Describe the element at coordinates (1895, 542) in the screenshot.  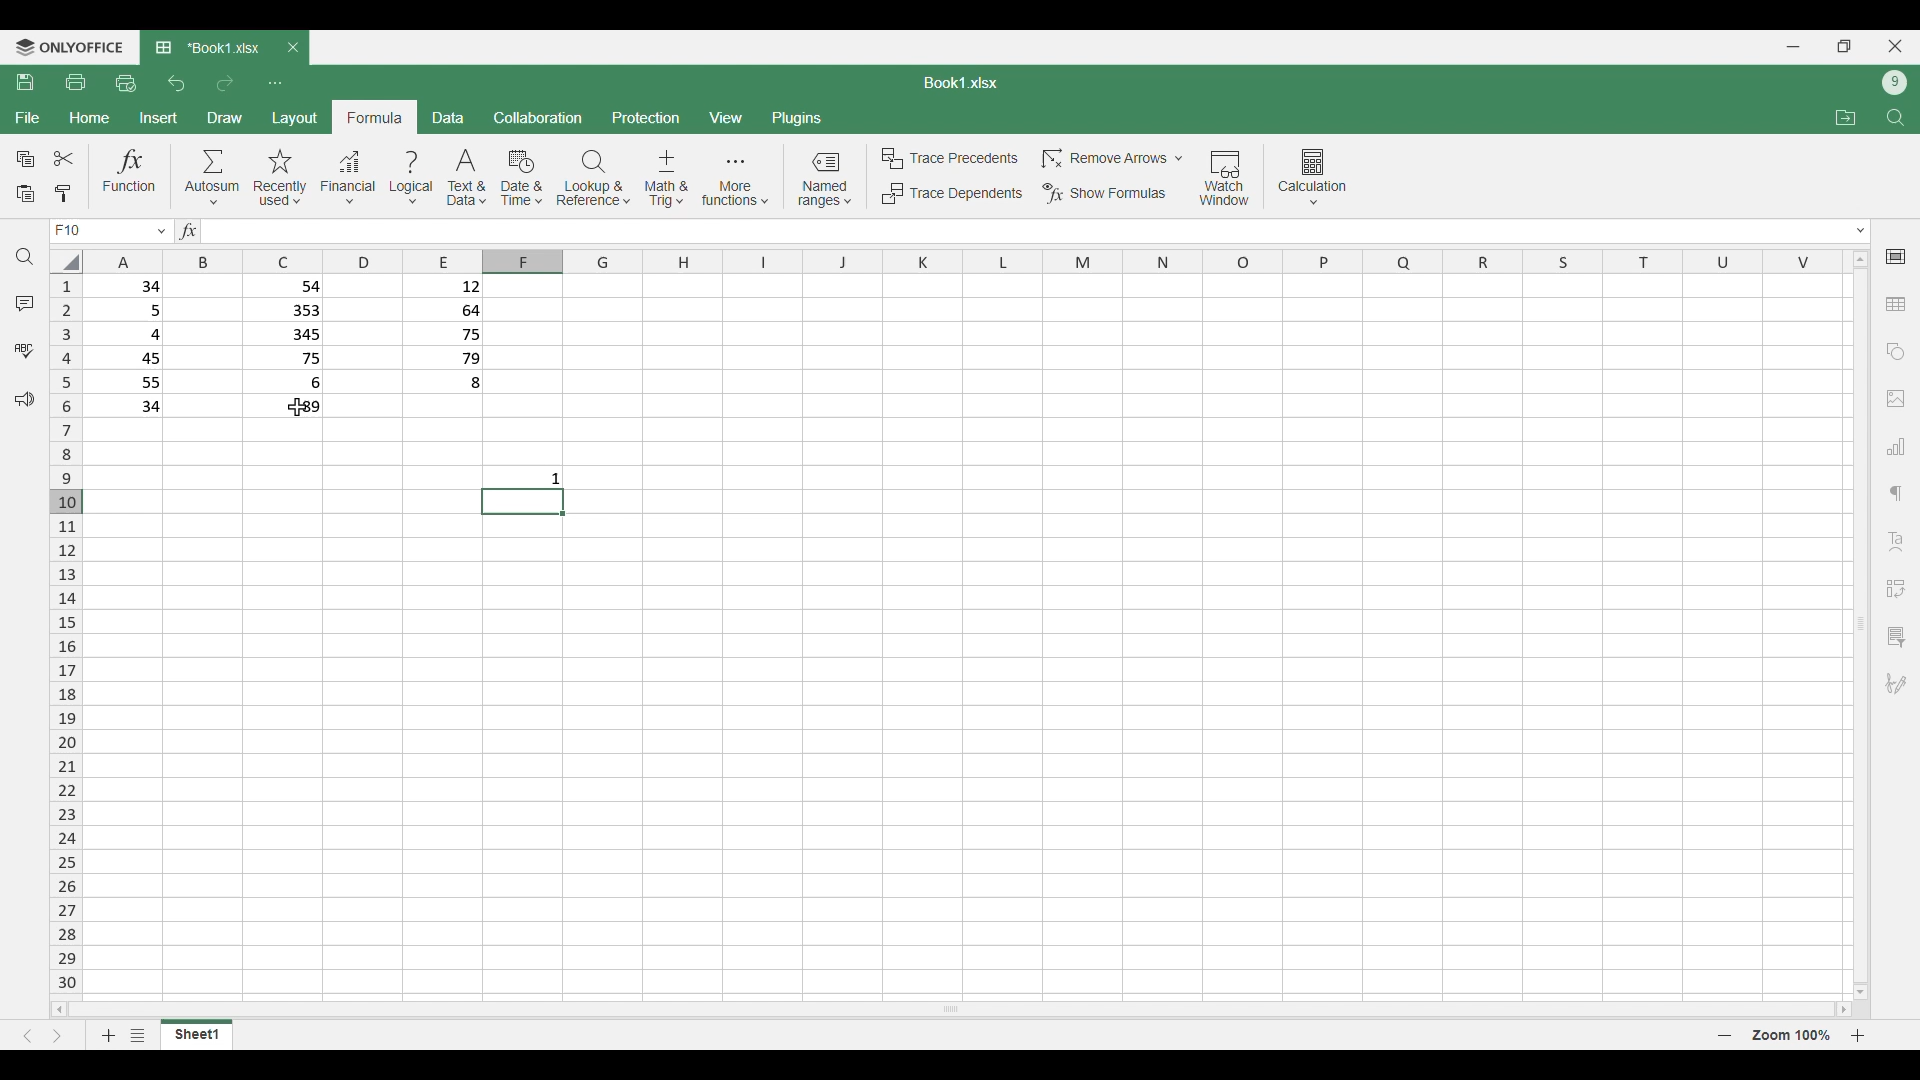
I see `Text art` at that location.